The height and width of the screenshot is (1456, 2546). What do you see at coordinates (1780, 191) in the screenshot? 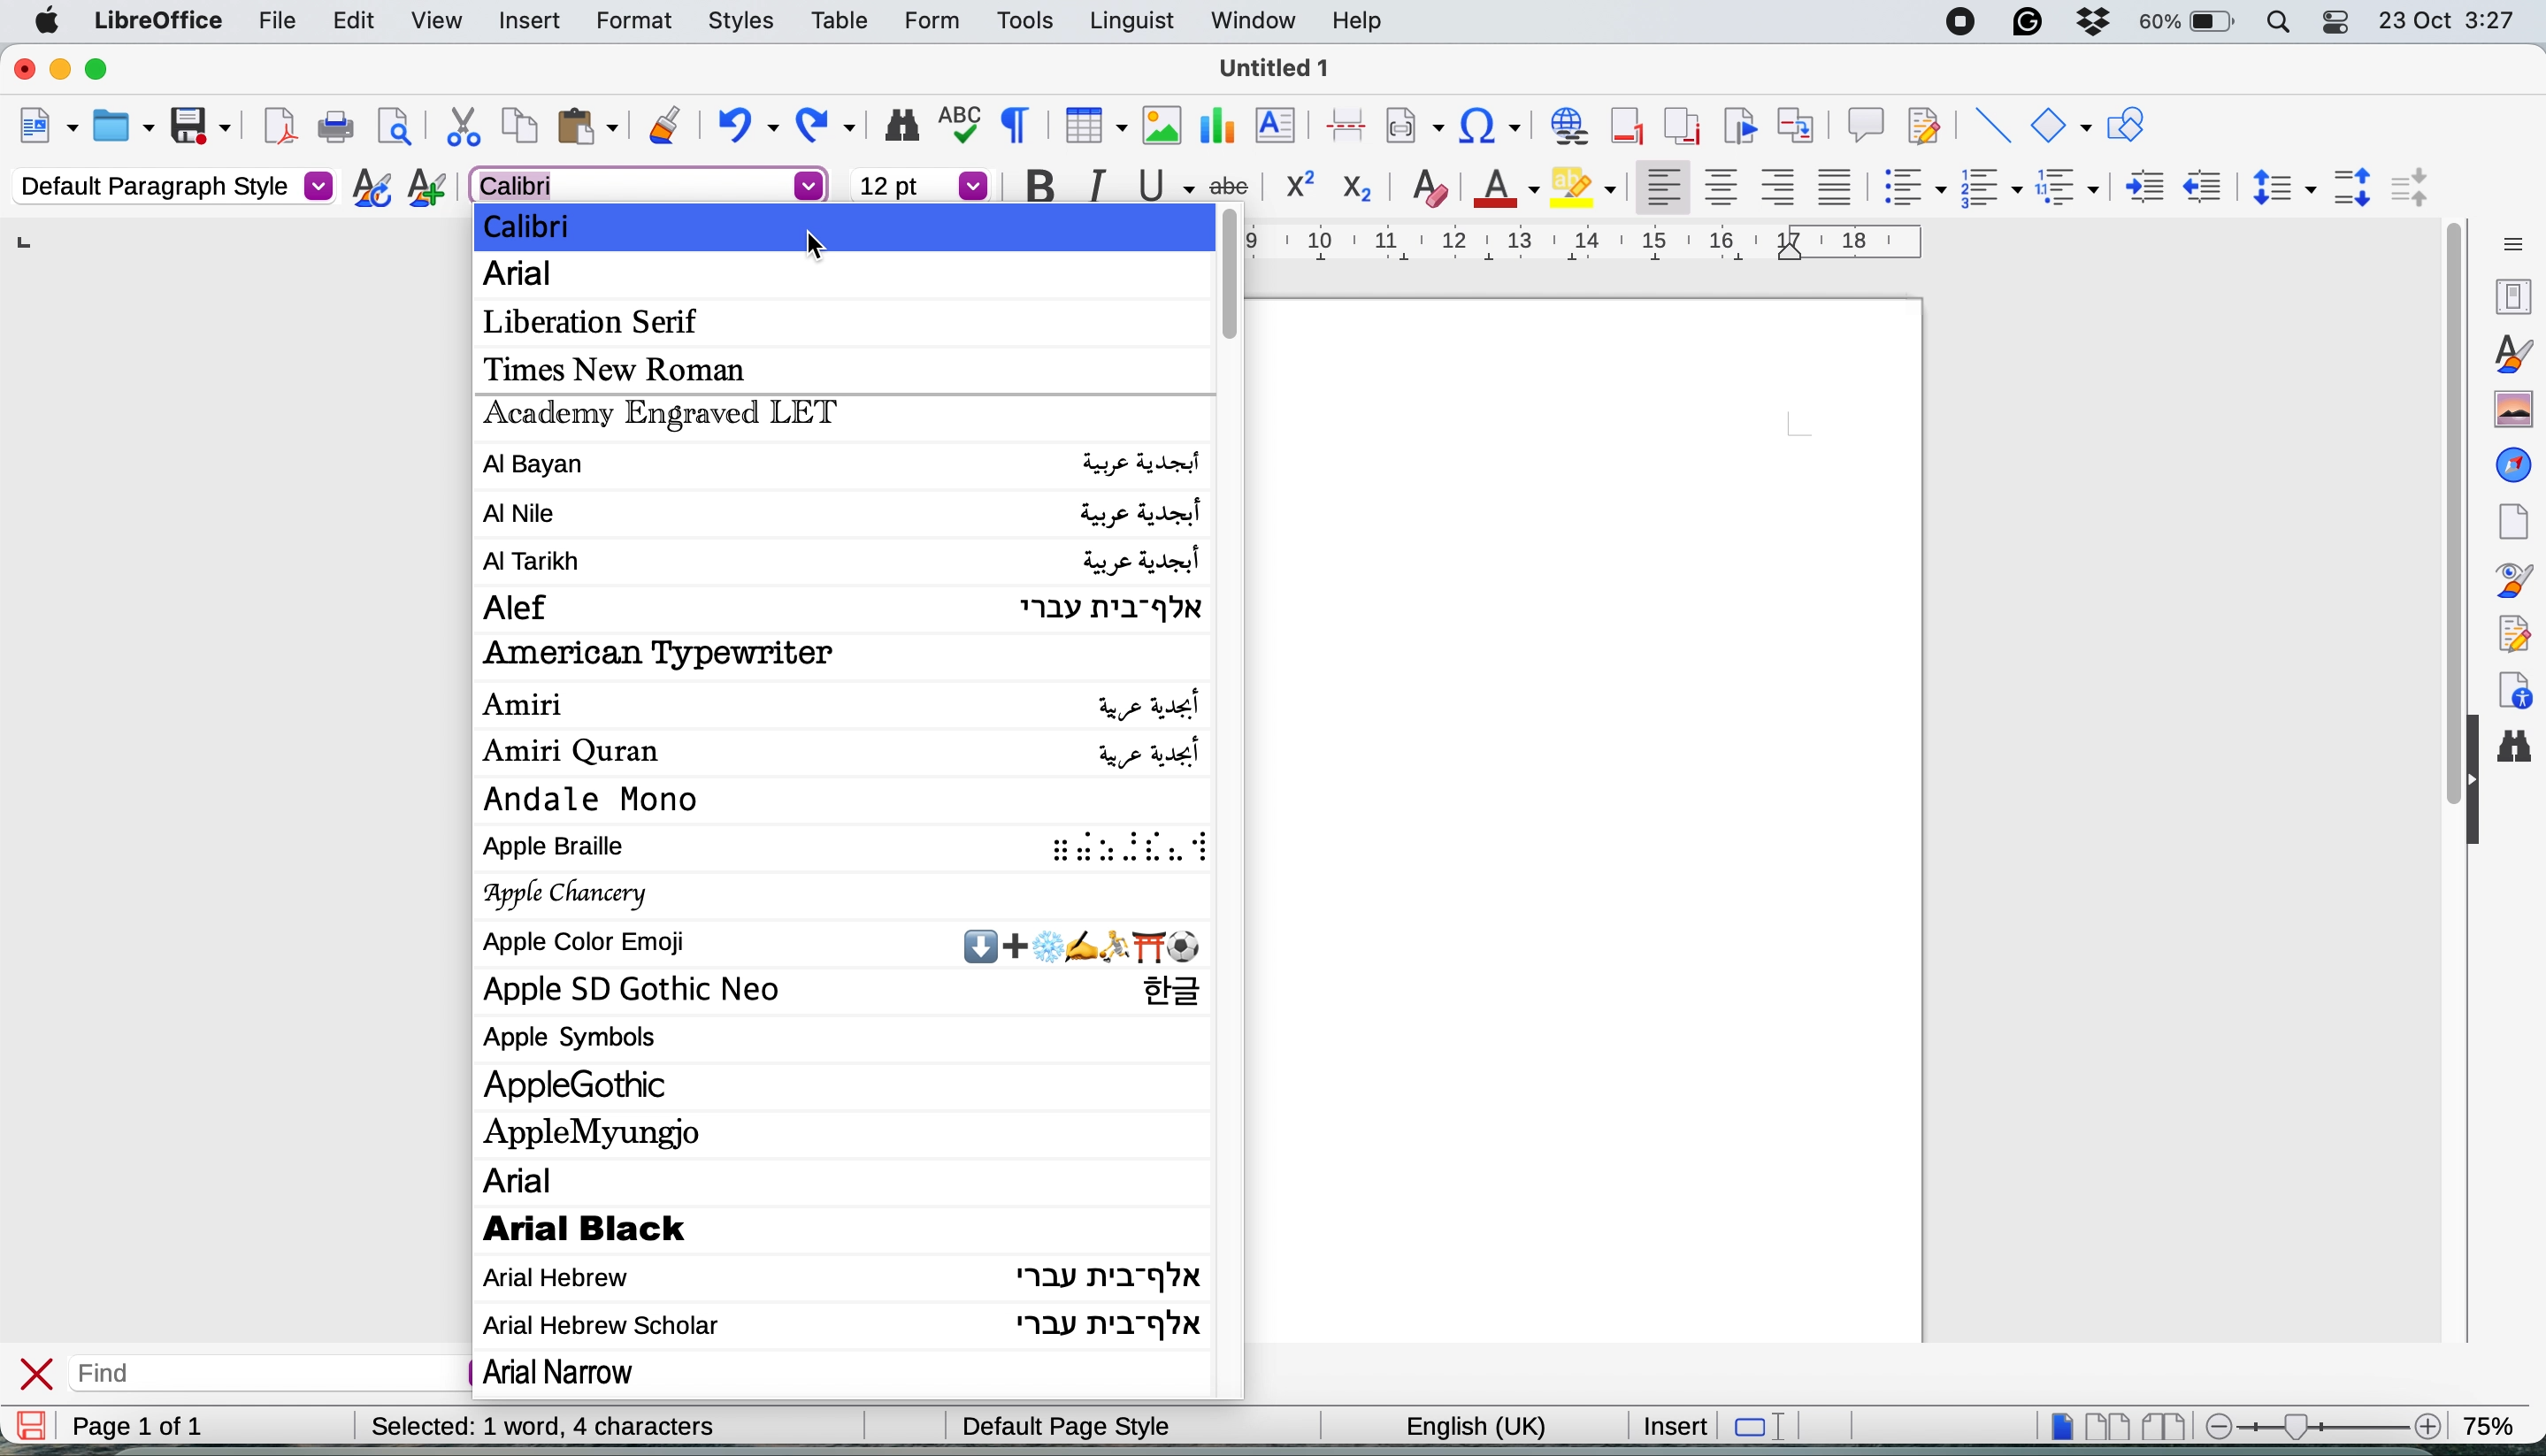
I see `align right` at bounding box center [1780, 191].